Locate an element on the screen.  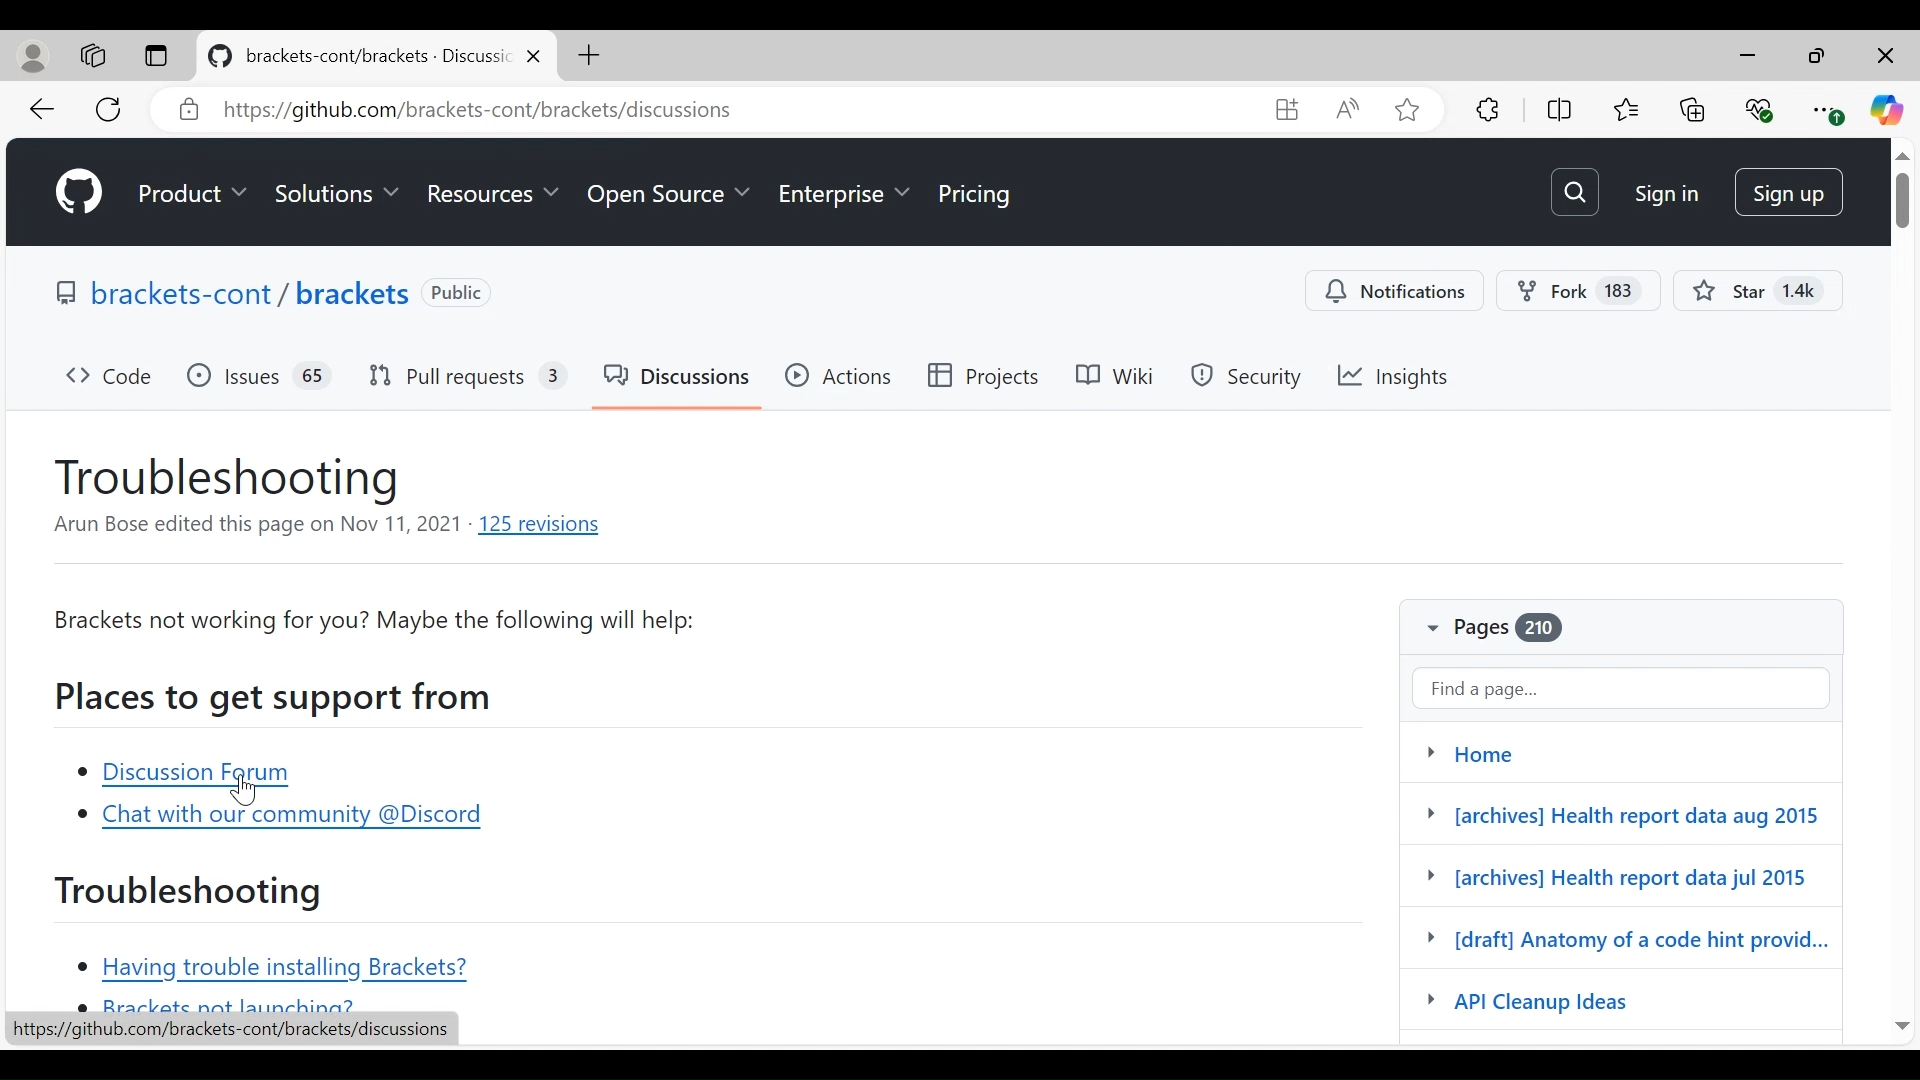
Health Report data aug 2015 is located at coordinates (1616, 812).